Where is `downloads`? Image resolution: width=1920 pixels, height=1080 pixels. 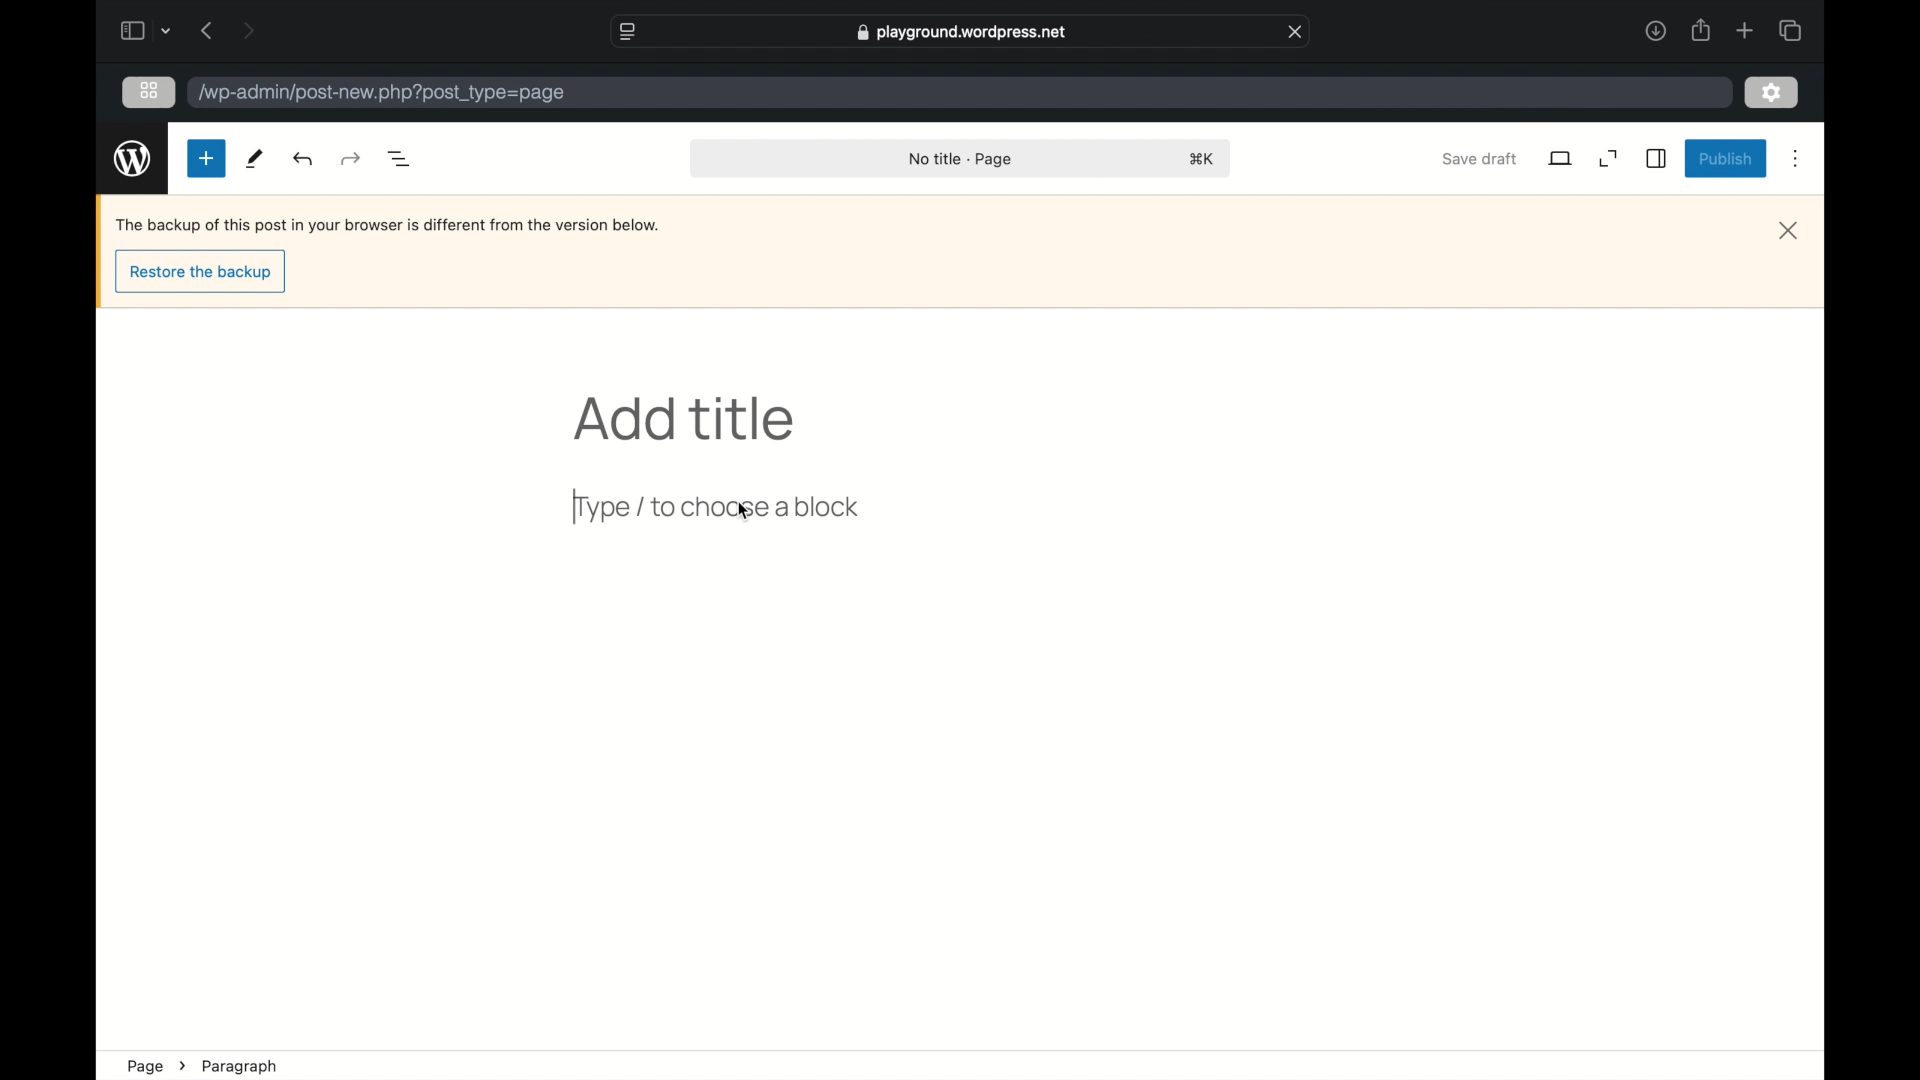
downloads is located at coordinates (1656, 30).